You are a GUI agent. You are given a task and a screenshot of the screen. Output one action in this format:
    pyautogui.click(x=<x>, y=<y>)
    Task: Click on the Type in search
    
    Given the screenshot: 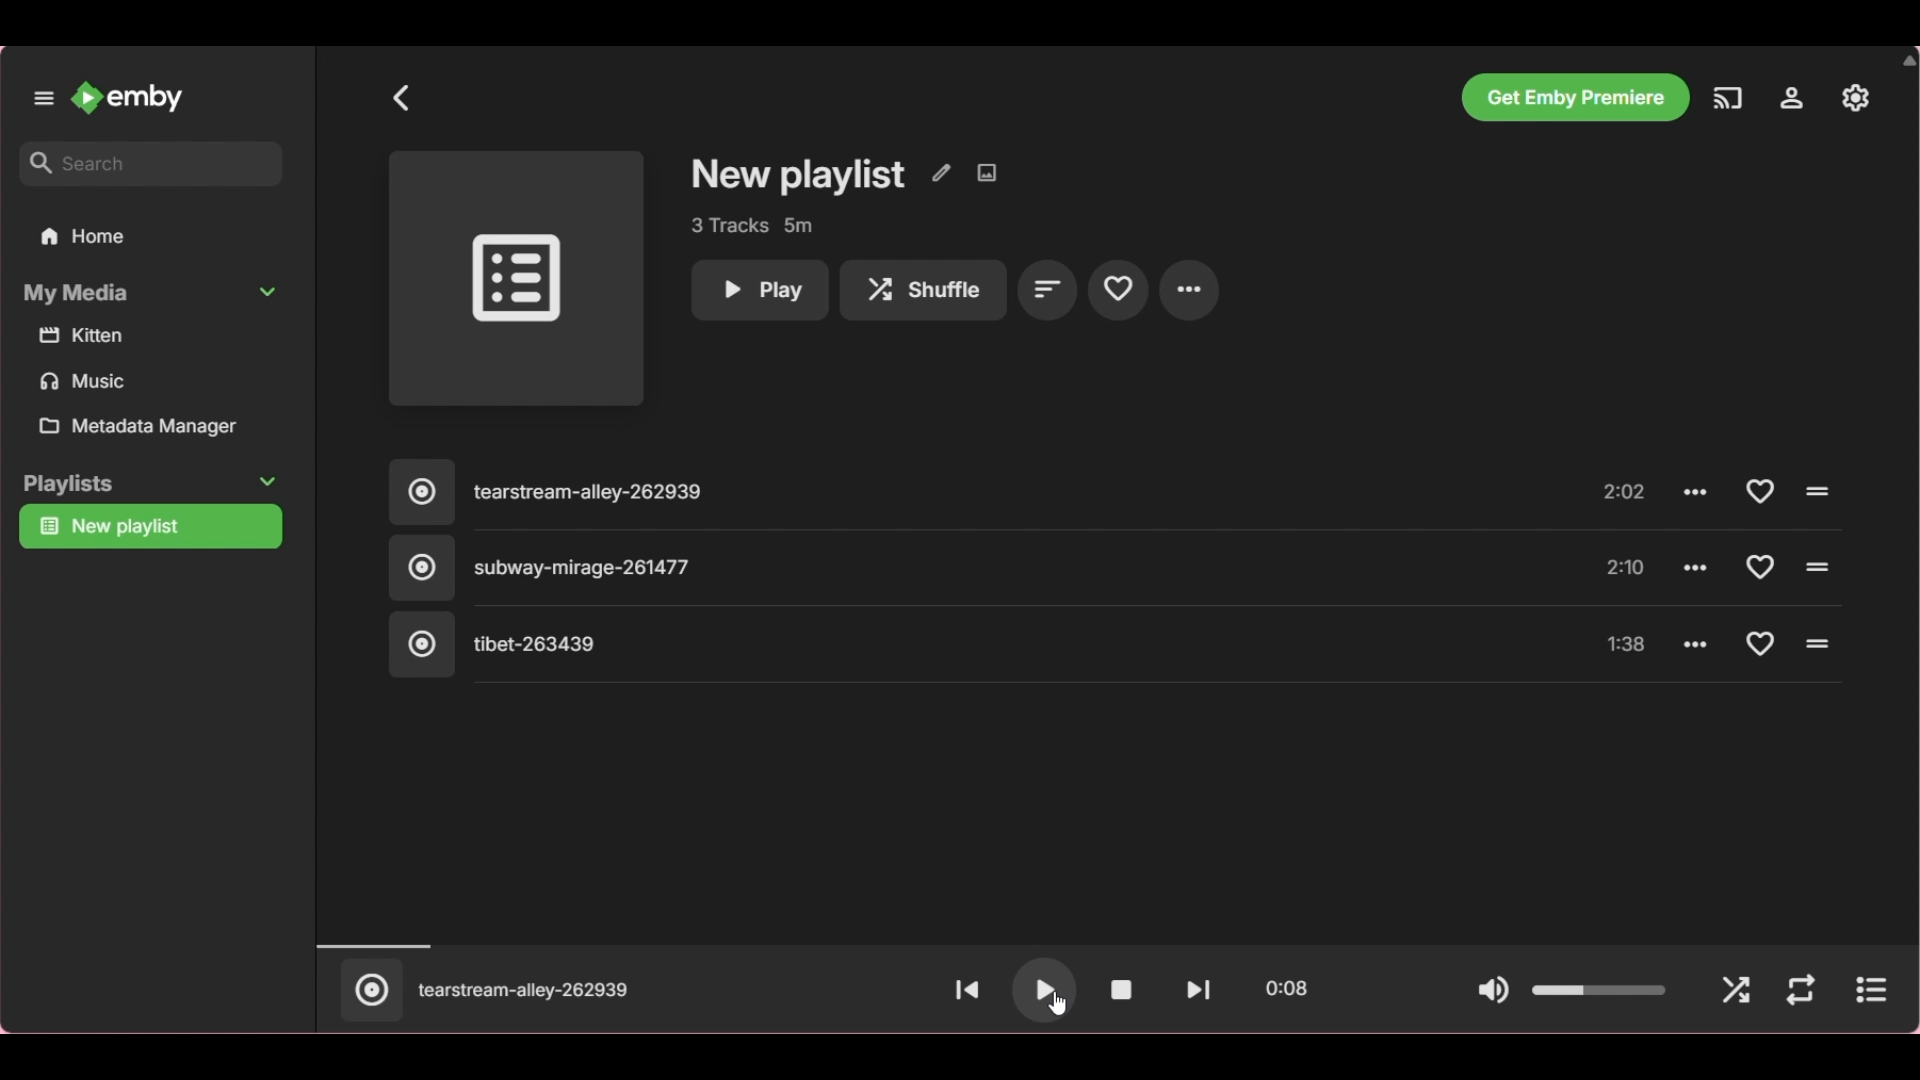 What is the action you would take?
    pyautogui.click(x=150, y=164)
    